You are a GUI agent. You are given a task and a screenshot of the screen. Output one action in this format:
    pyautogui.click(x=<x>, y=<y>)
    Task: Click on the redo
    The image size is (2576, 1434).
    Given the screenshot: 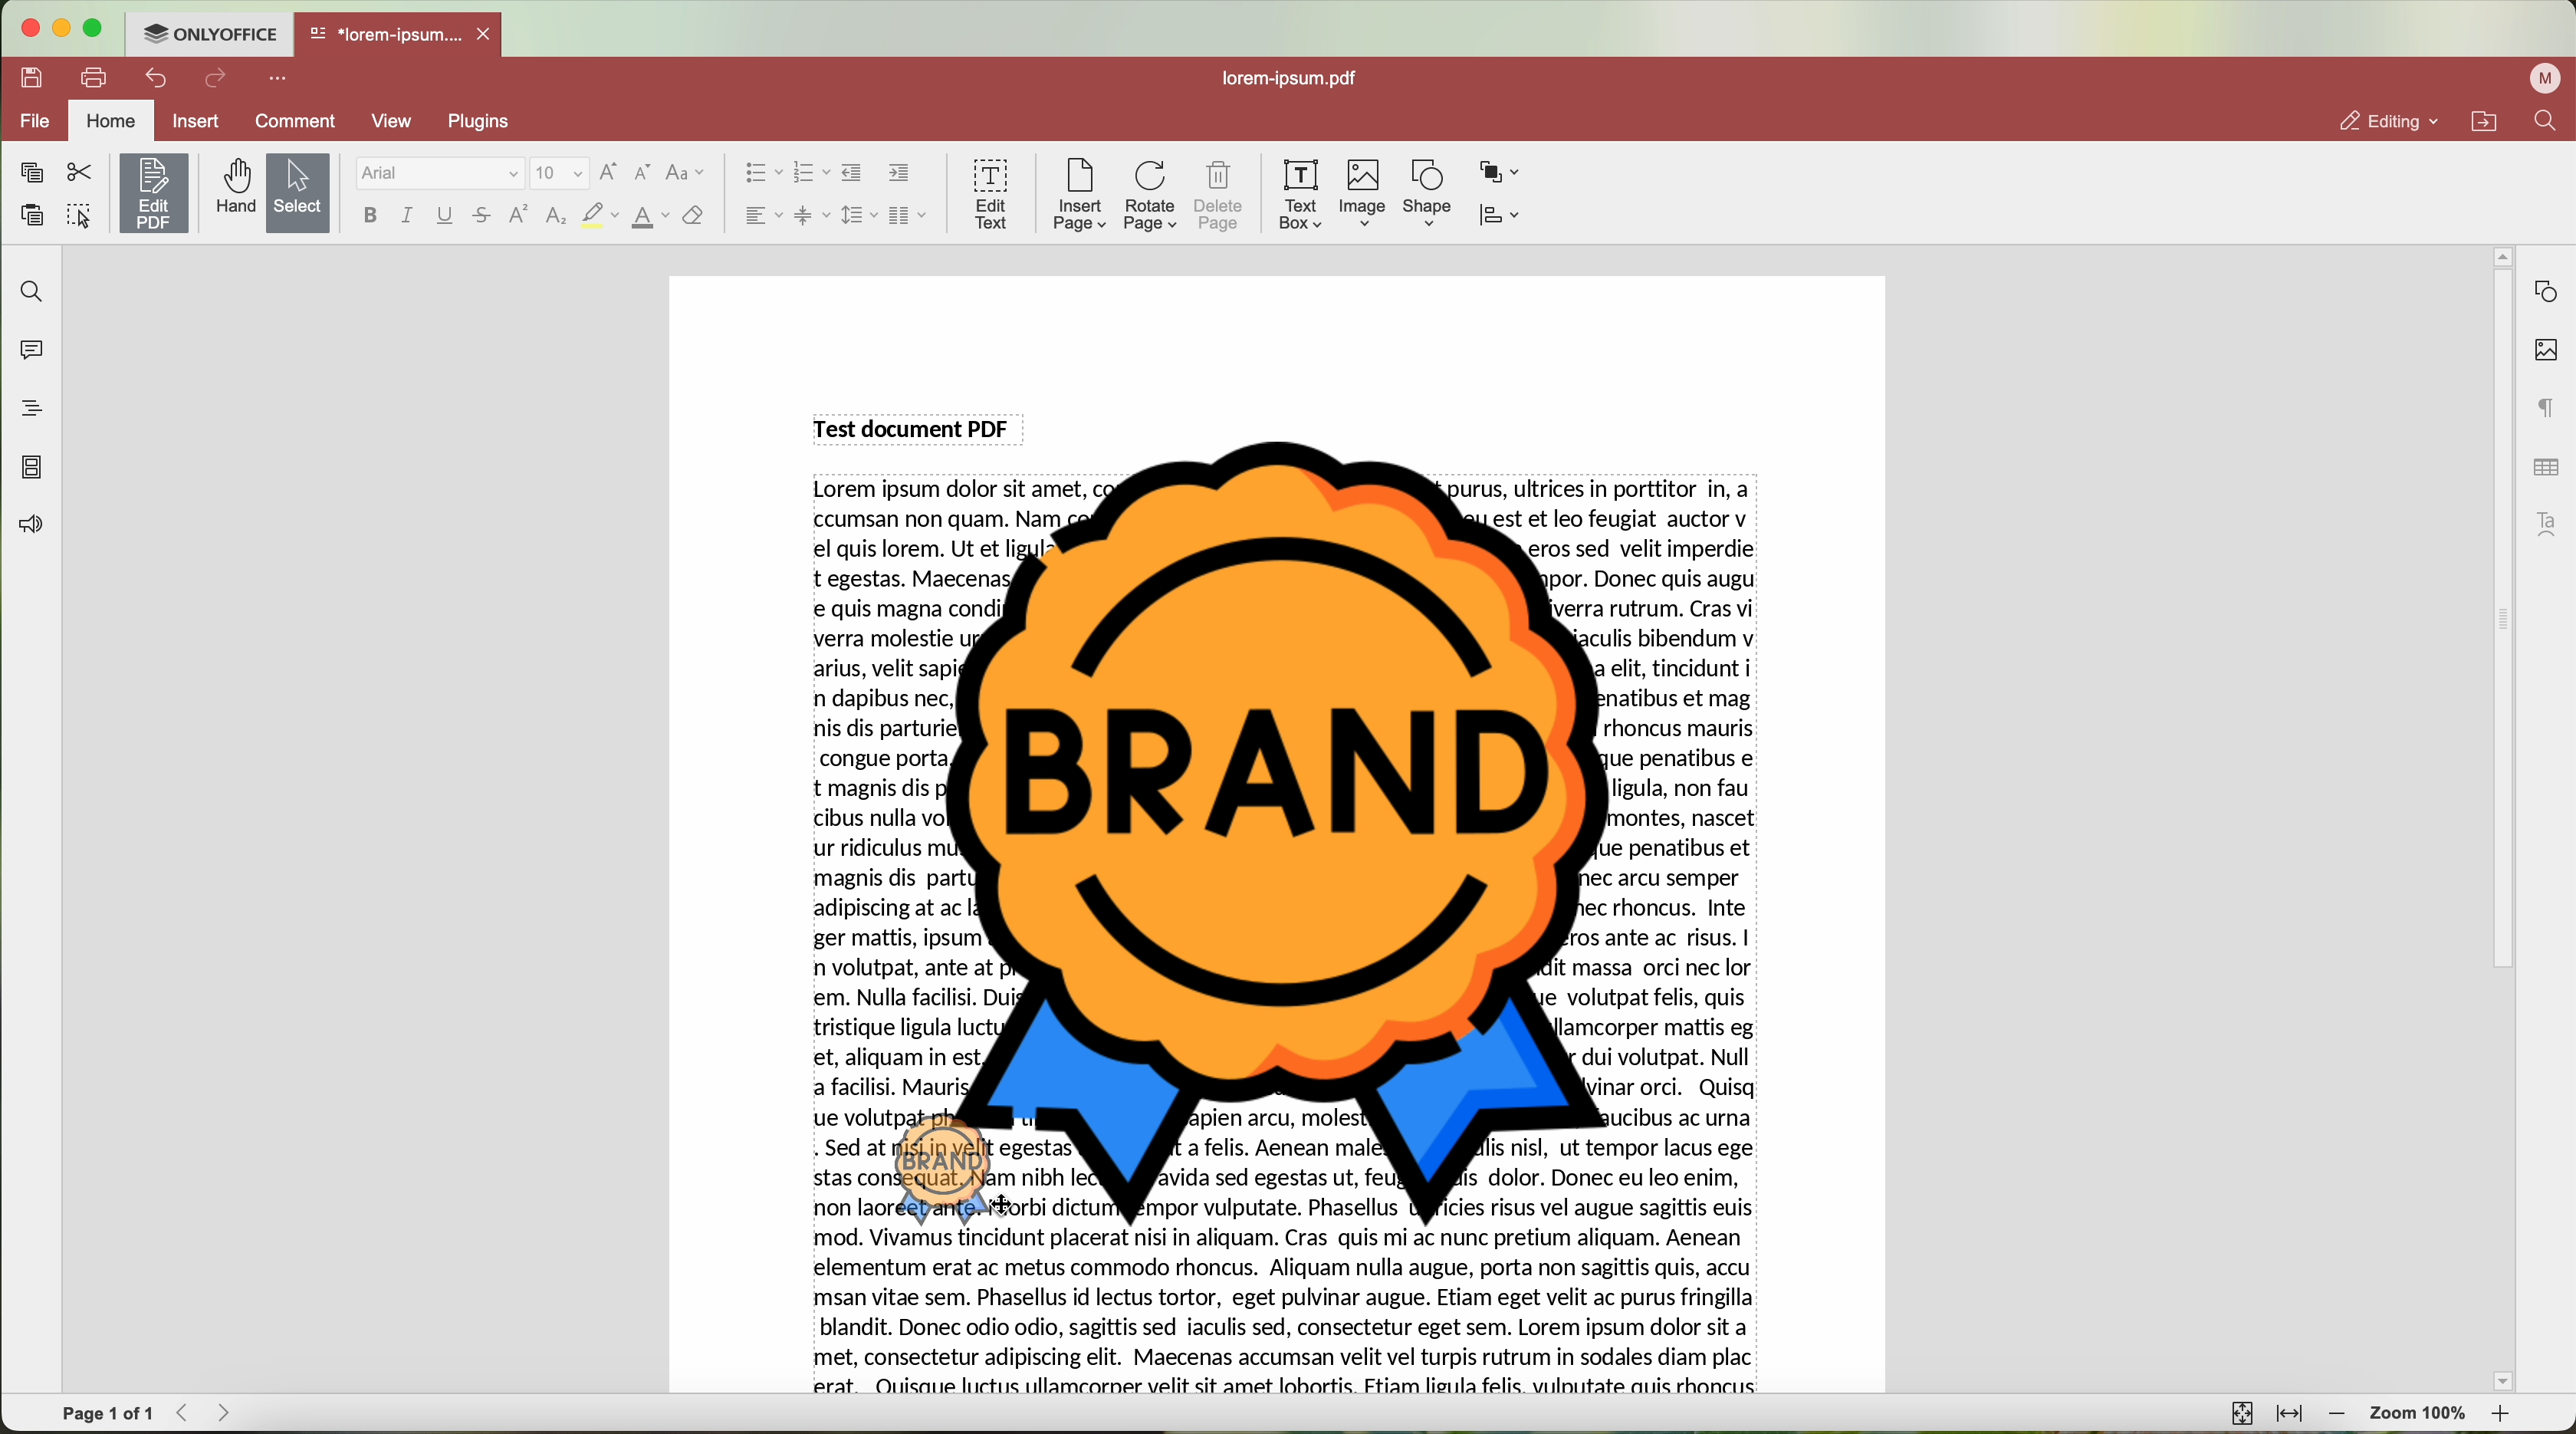 What is the action you would take?
    pyautogui.click(x=216, y=80)
    